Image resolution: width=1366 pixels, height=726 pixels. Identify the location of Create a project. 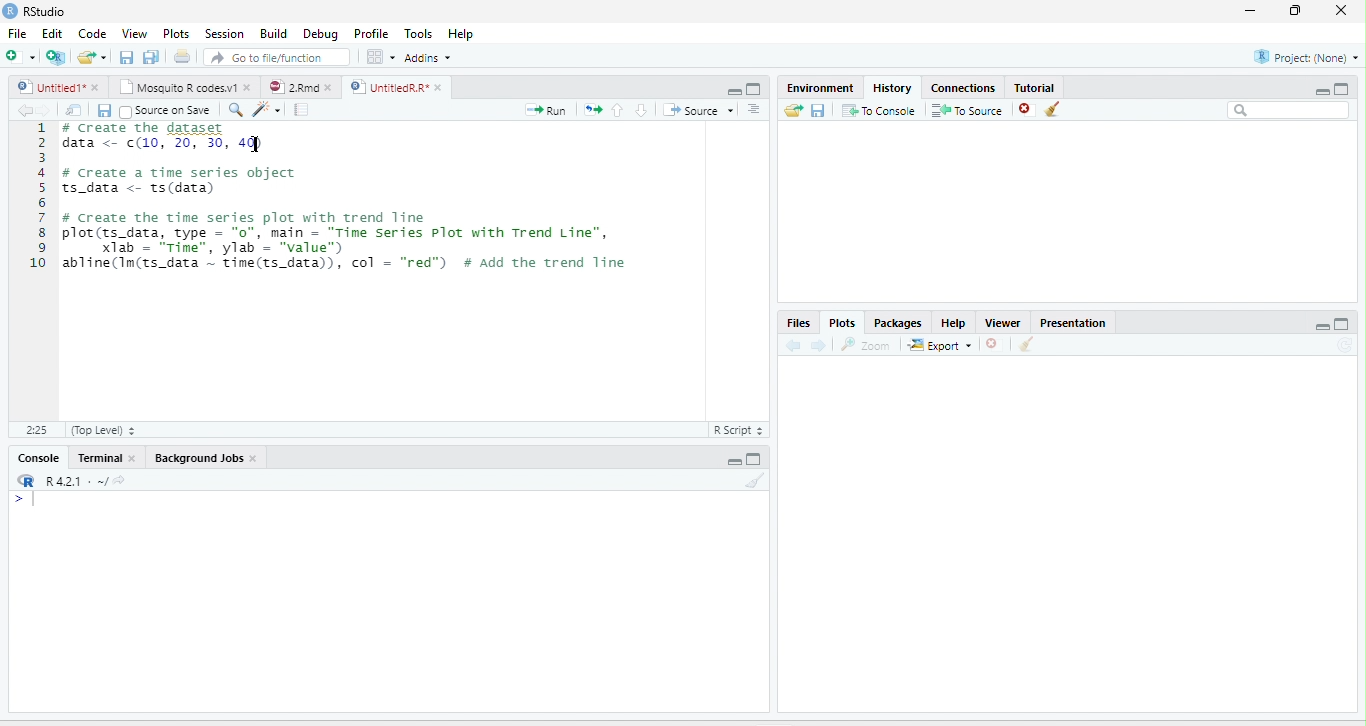
(55, 56).